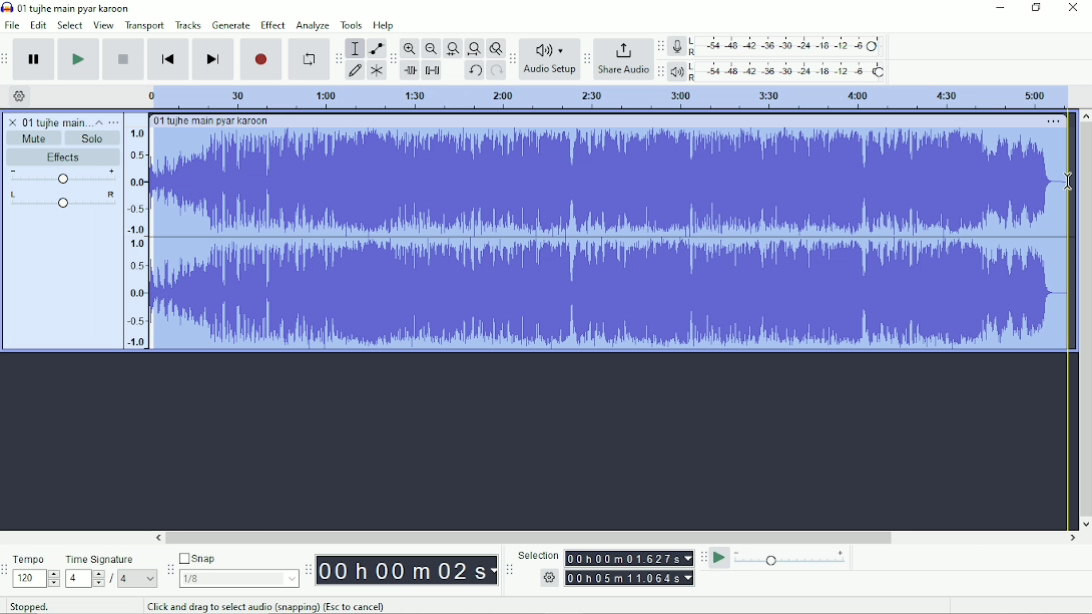 The height and width of the screenshot is (614, 1092). Describe the element at coordinates (313, 25) in the screenshot. I see `Analyze` at that location.